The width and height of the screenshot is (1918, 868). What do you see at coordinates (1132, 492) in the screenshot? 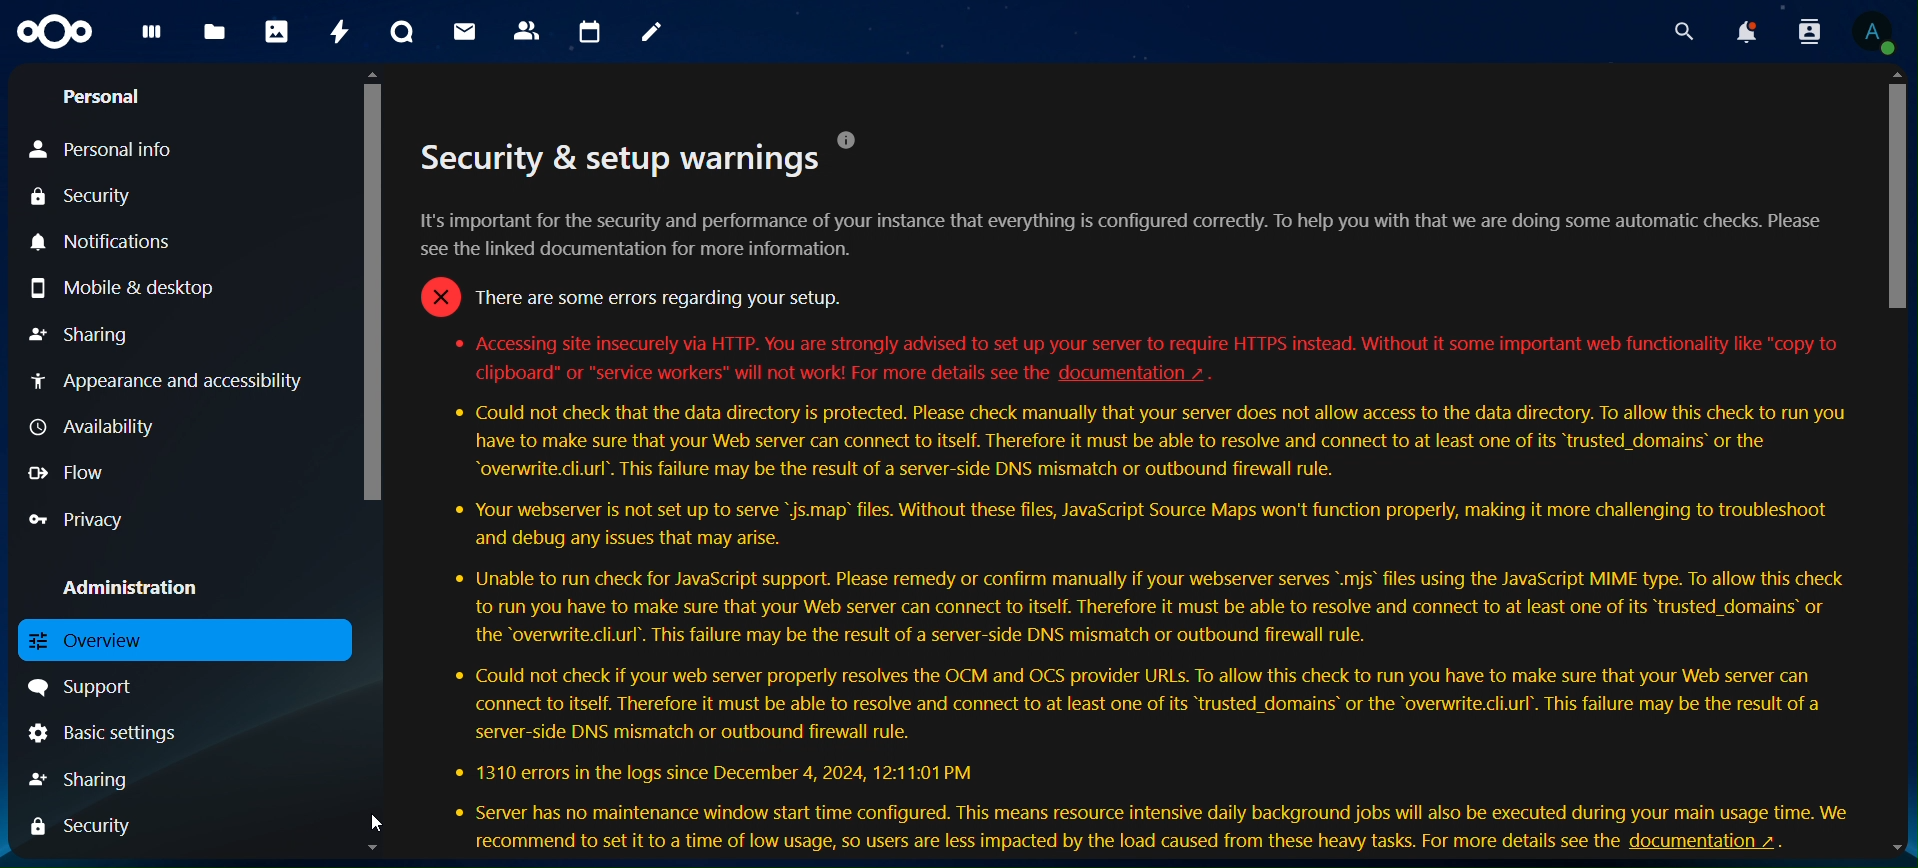
I see `security & setup warnings description` at bounding box center [1132, 492].